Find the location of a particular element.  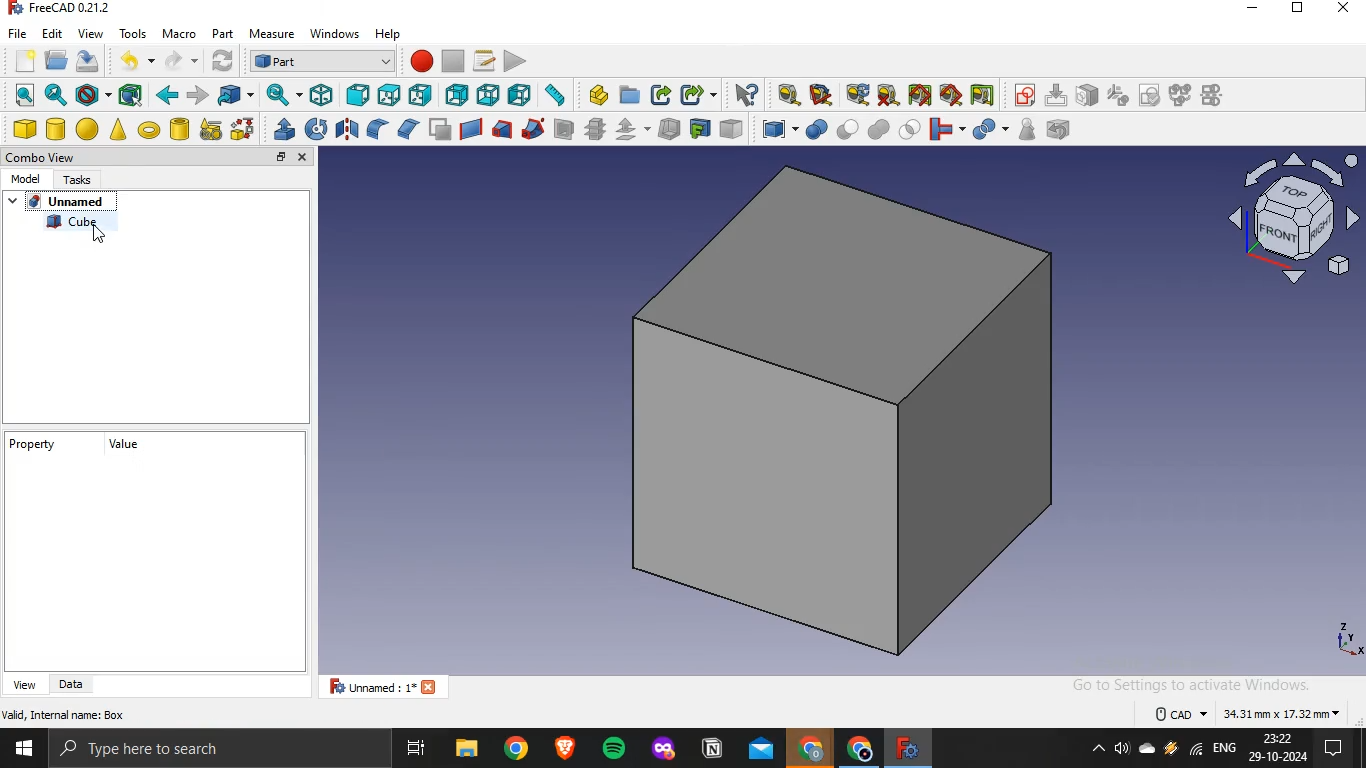

mirroring is located at coordinates (348, 128).